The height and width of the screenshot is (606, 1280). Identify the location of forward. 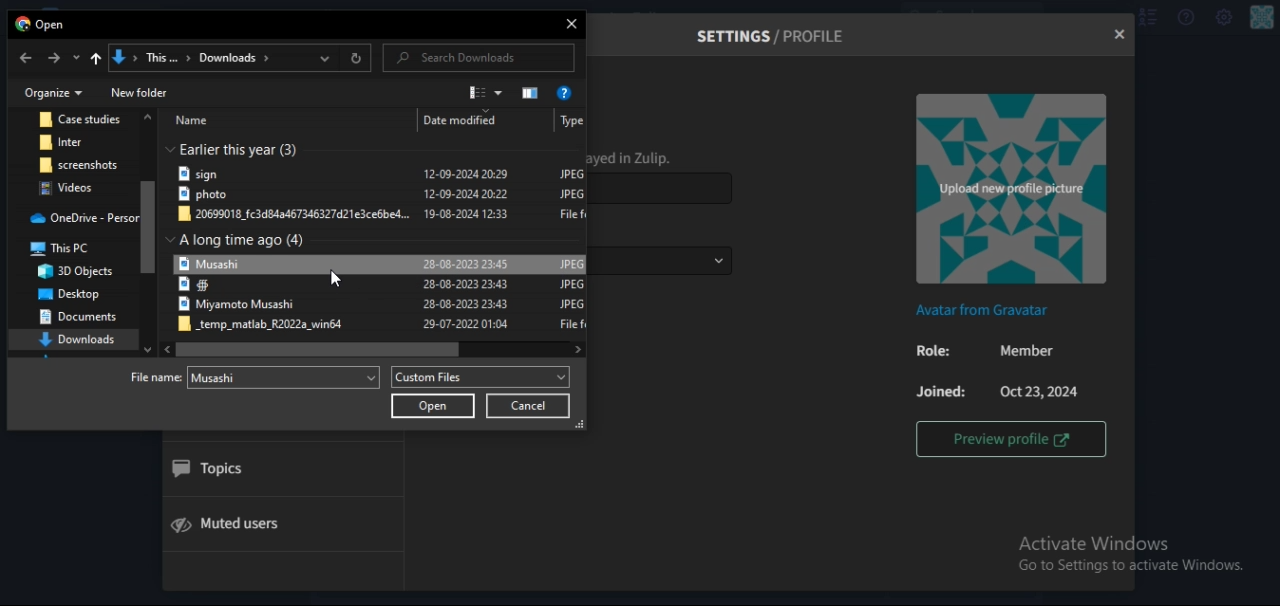
(54, 58).